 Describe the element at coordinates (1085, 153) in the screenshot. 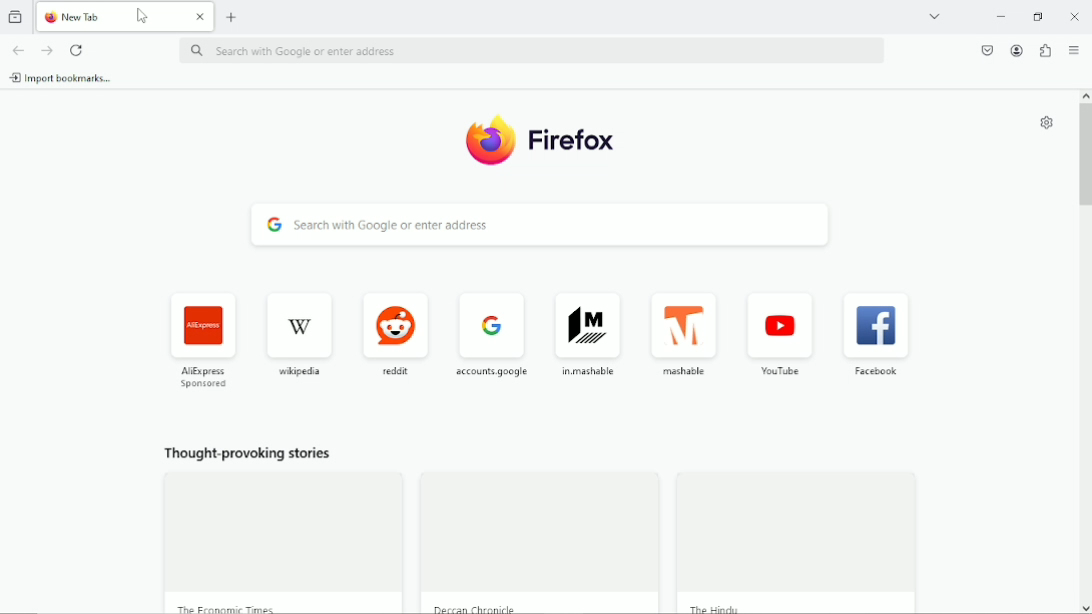

I see `Vertical scroll bar` at that location.